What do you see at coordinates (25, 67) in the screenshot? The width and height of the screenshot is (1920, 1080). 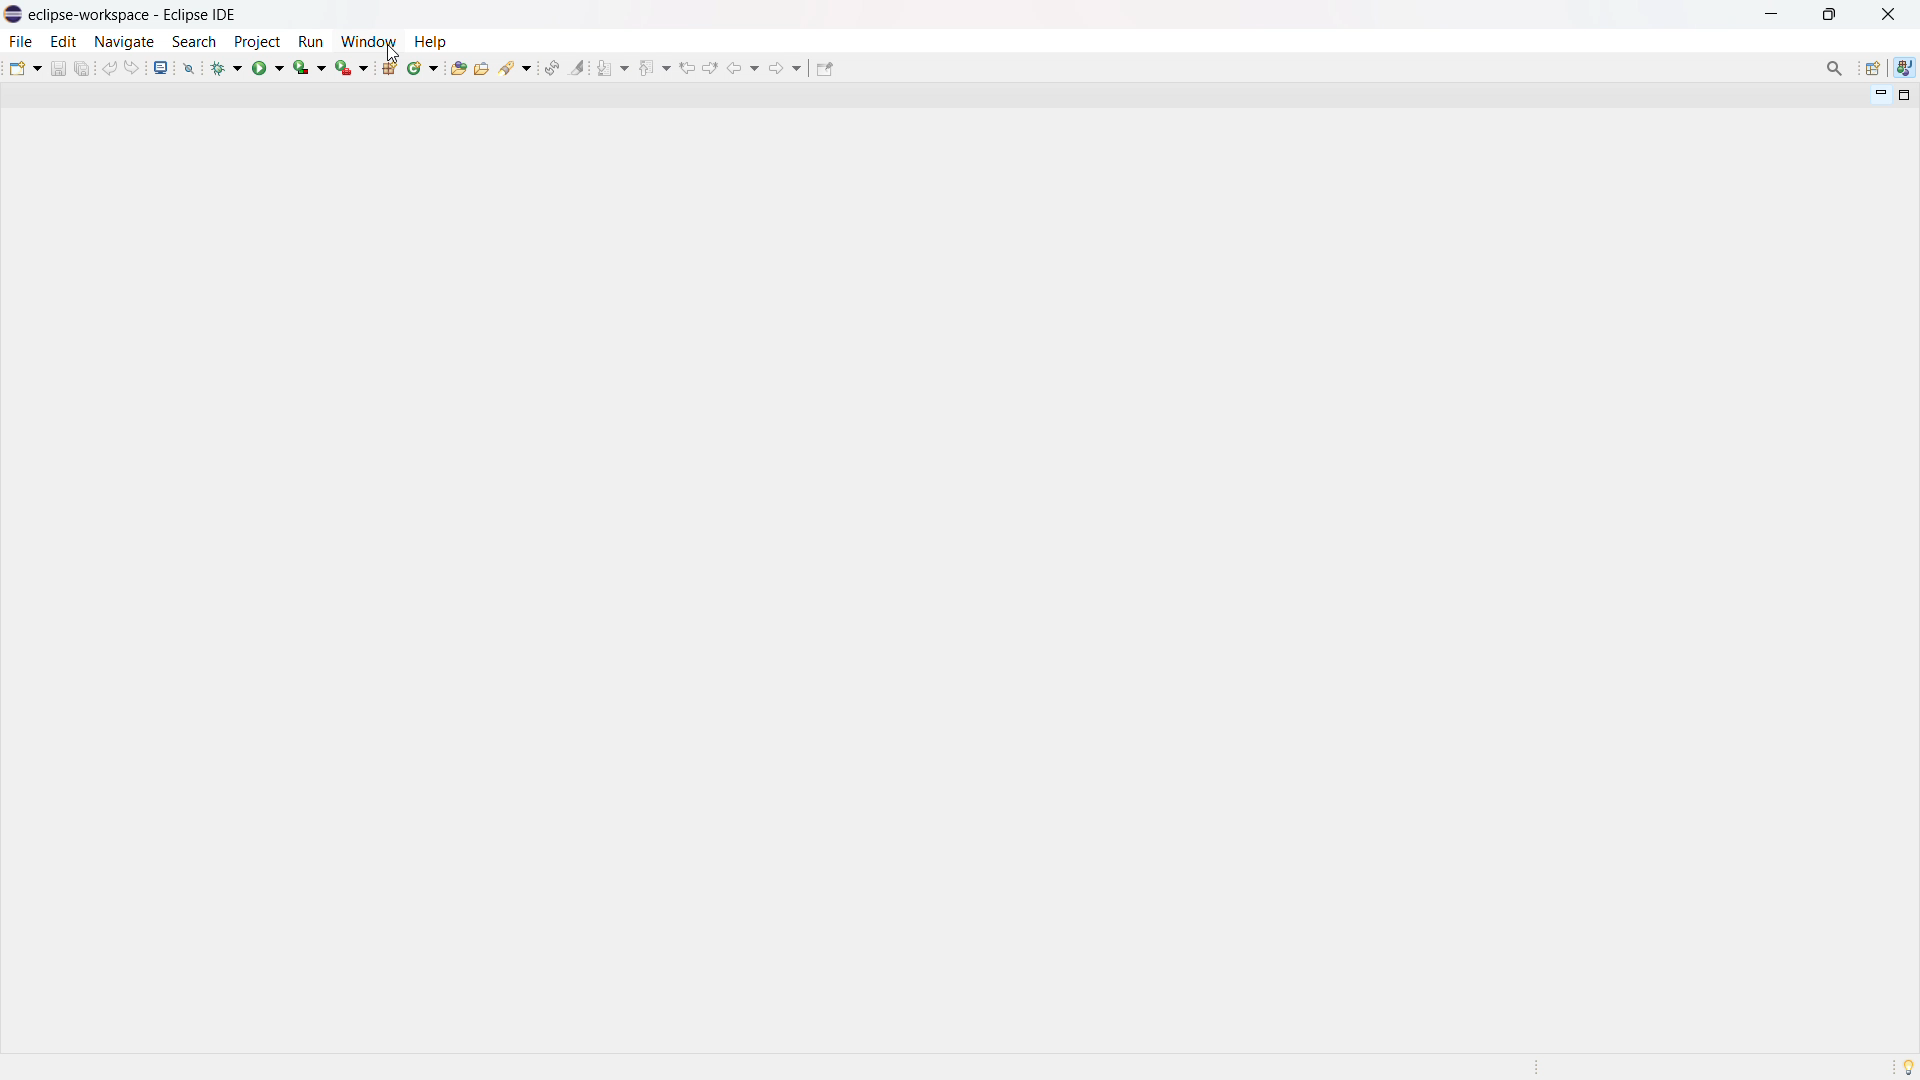 I see `new` at bounding box center [25, 67].